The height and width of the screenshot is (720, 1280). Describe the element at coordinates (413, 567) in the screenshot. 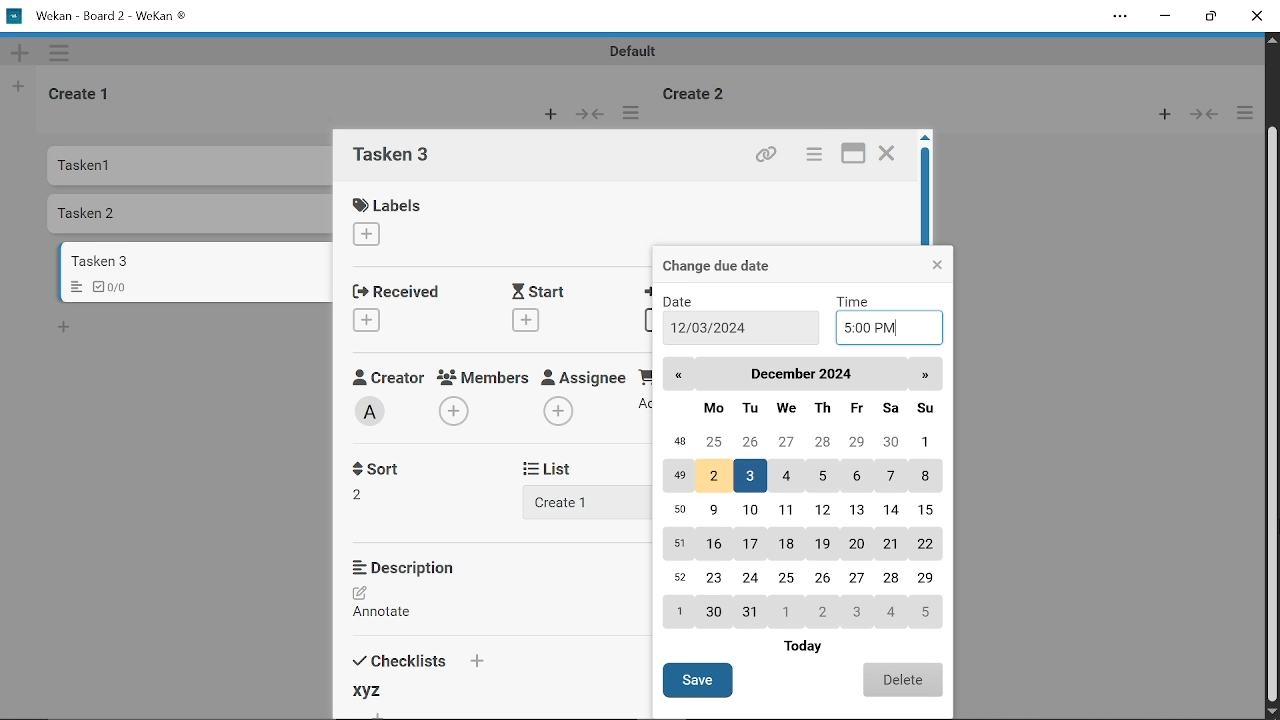

I see `Description` at that location.